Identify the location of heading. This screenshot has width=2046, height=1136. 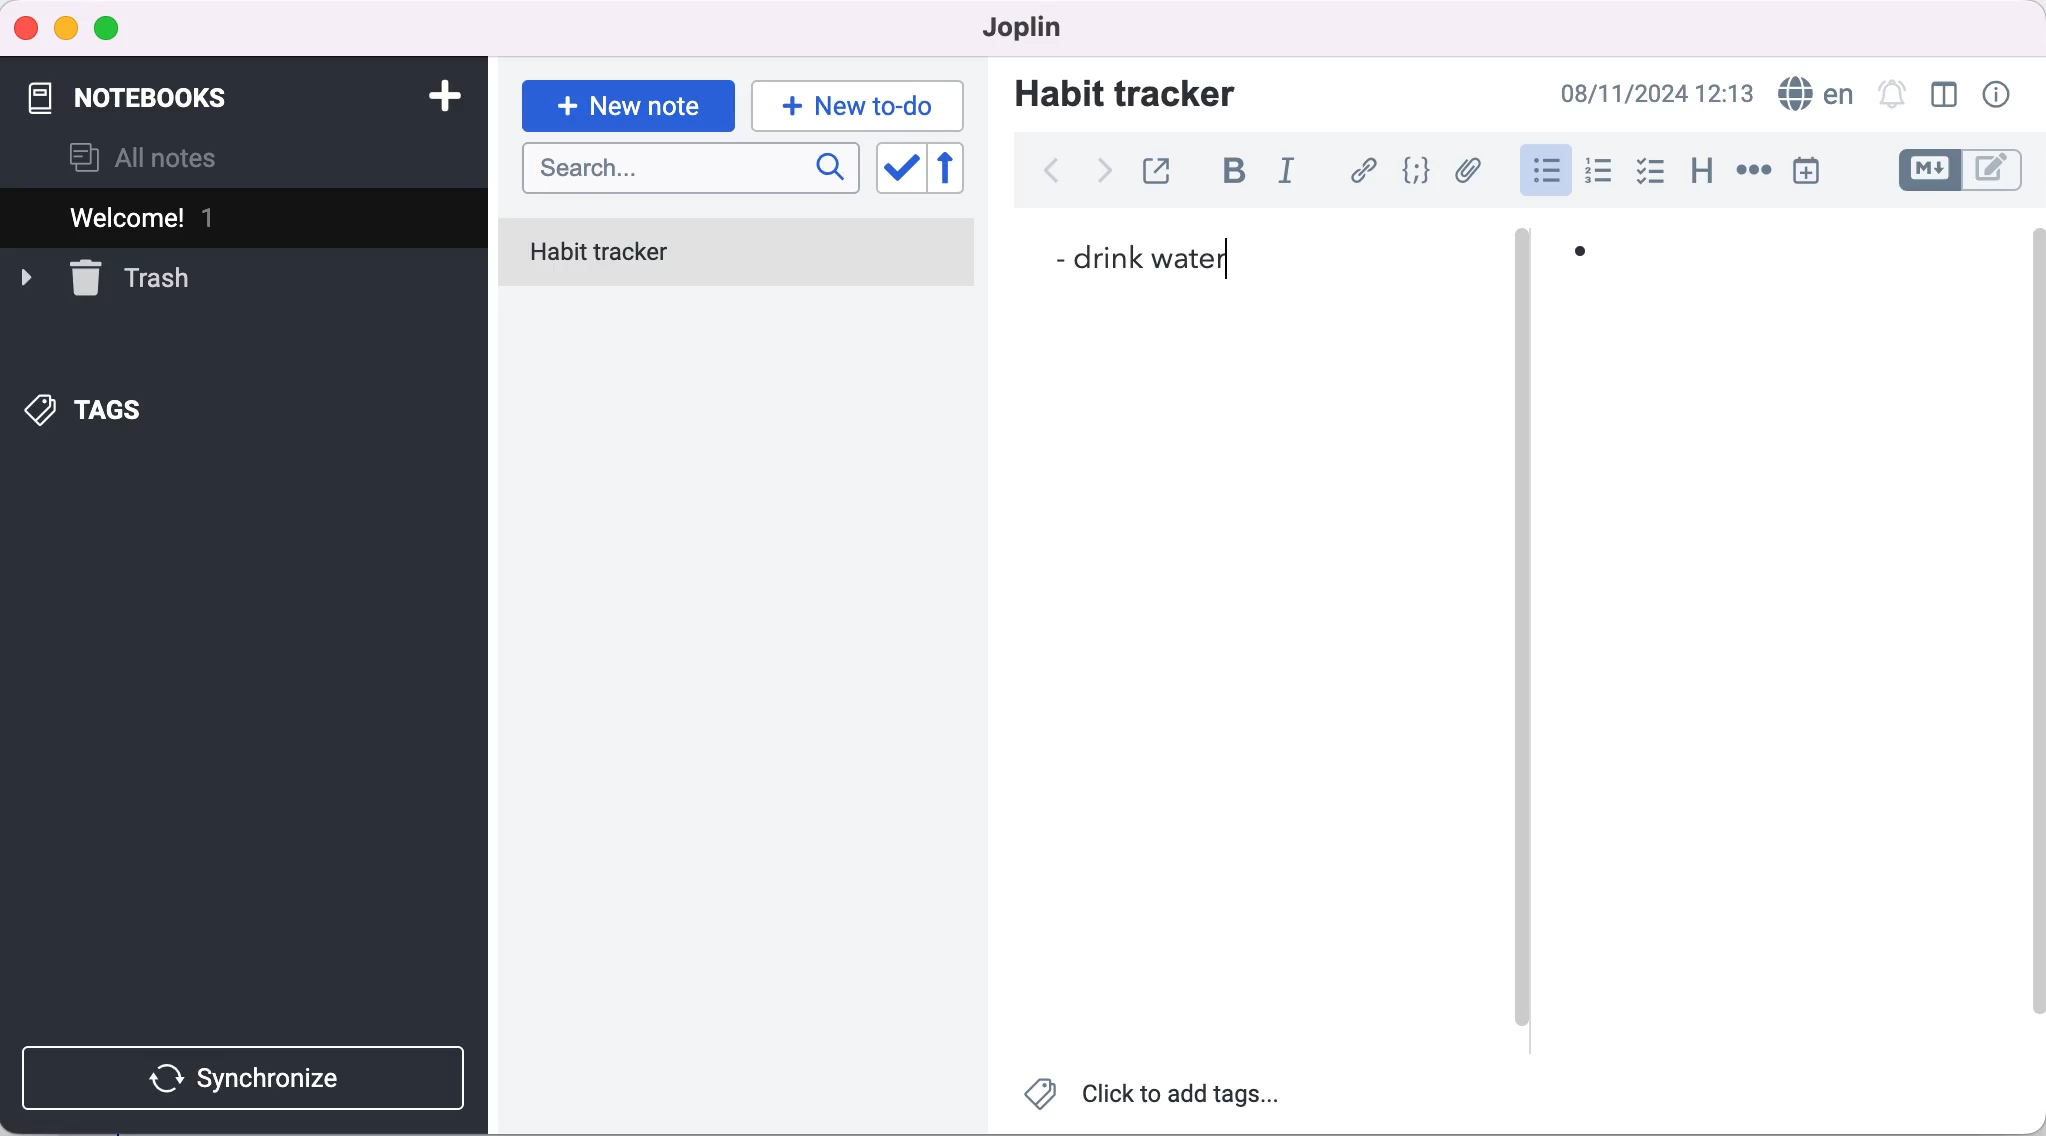
(1703, 172).